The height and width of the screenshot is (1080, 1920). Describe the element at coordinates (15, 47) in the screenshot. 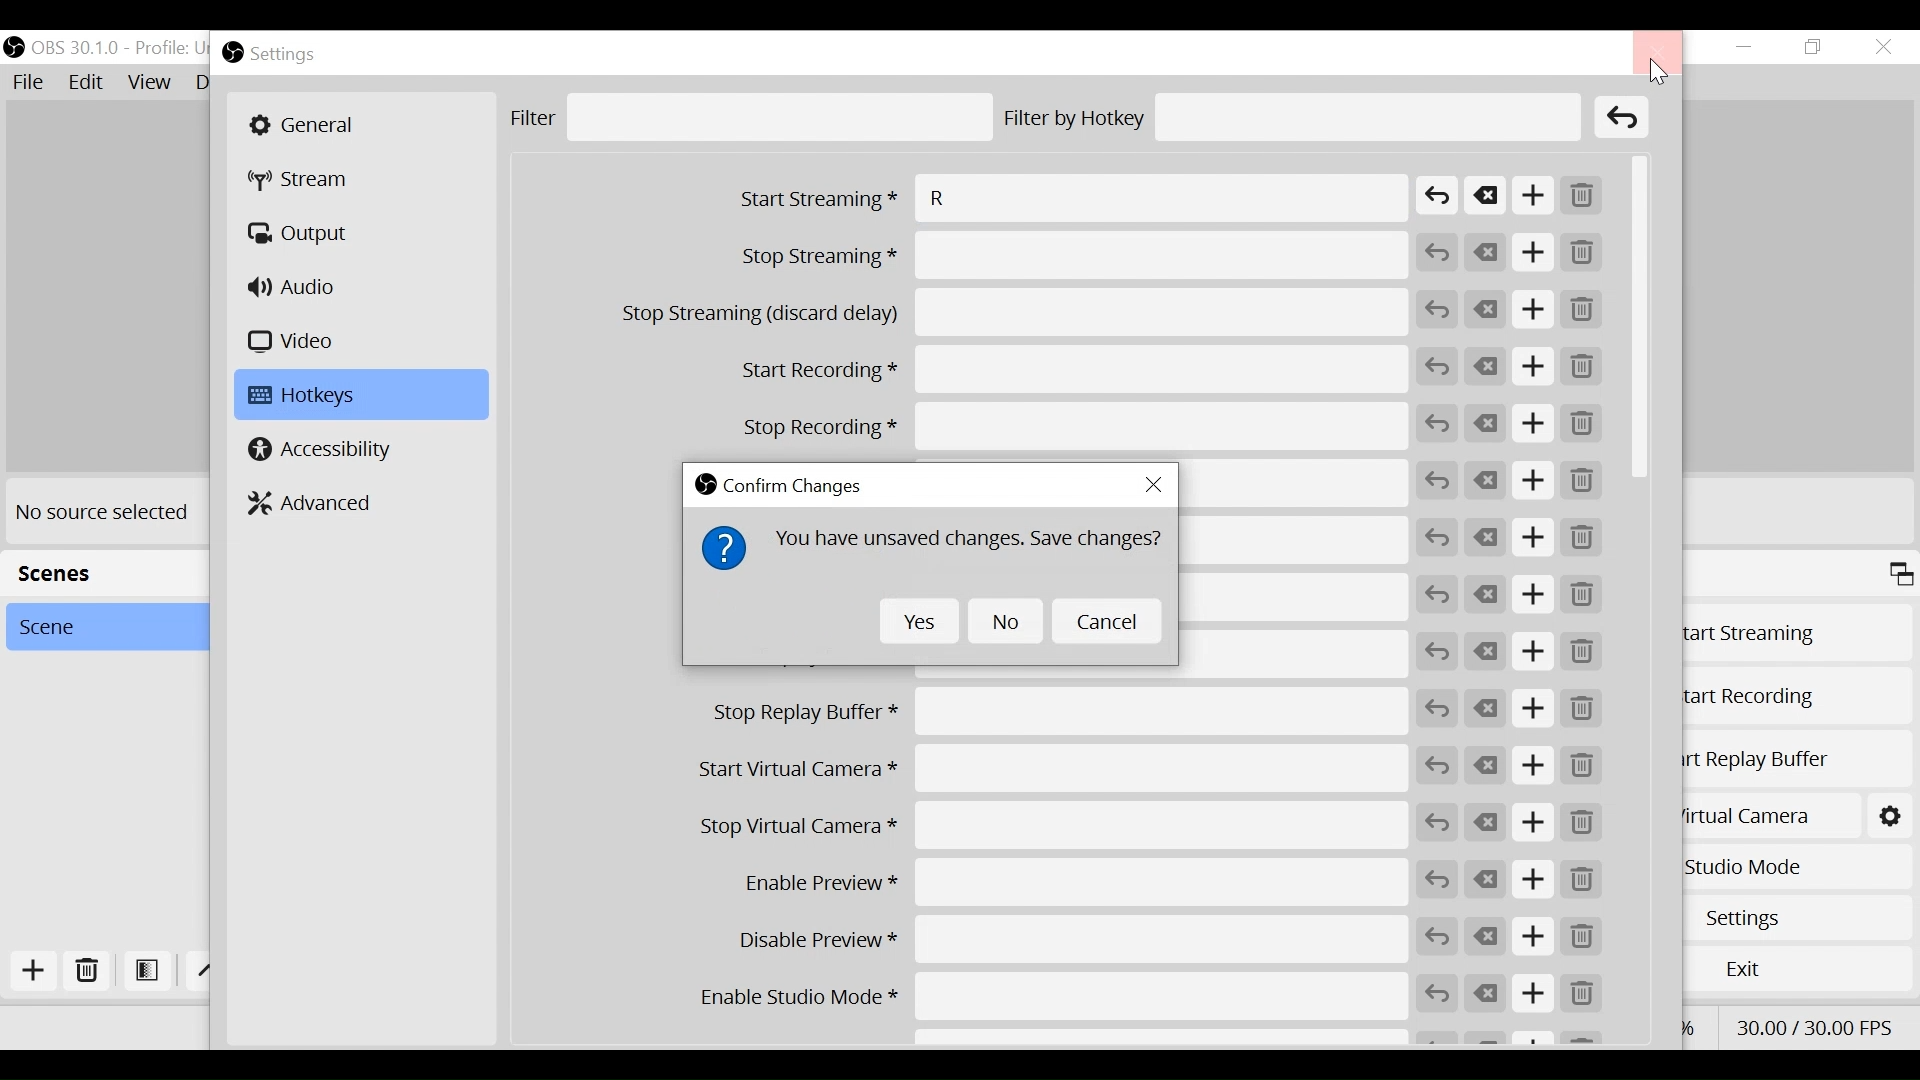

I see `OBS Studio Desktop Icon` at that location.